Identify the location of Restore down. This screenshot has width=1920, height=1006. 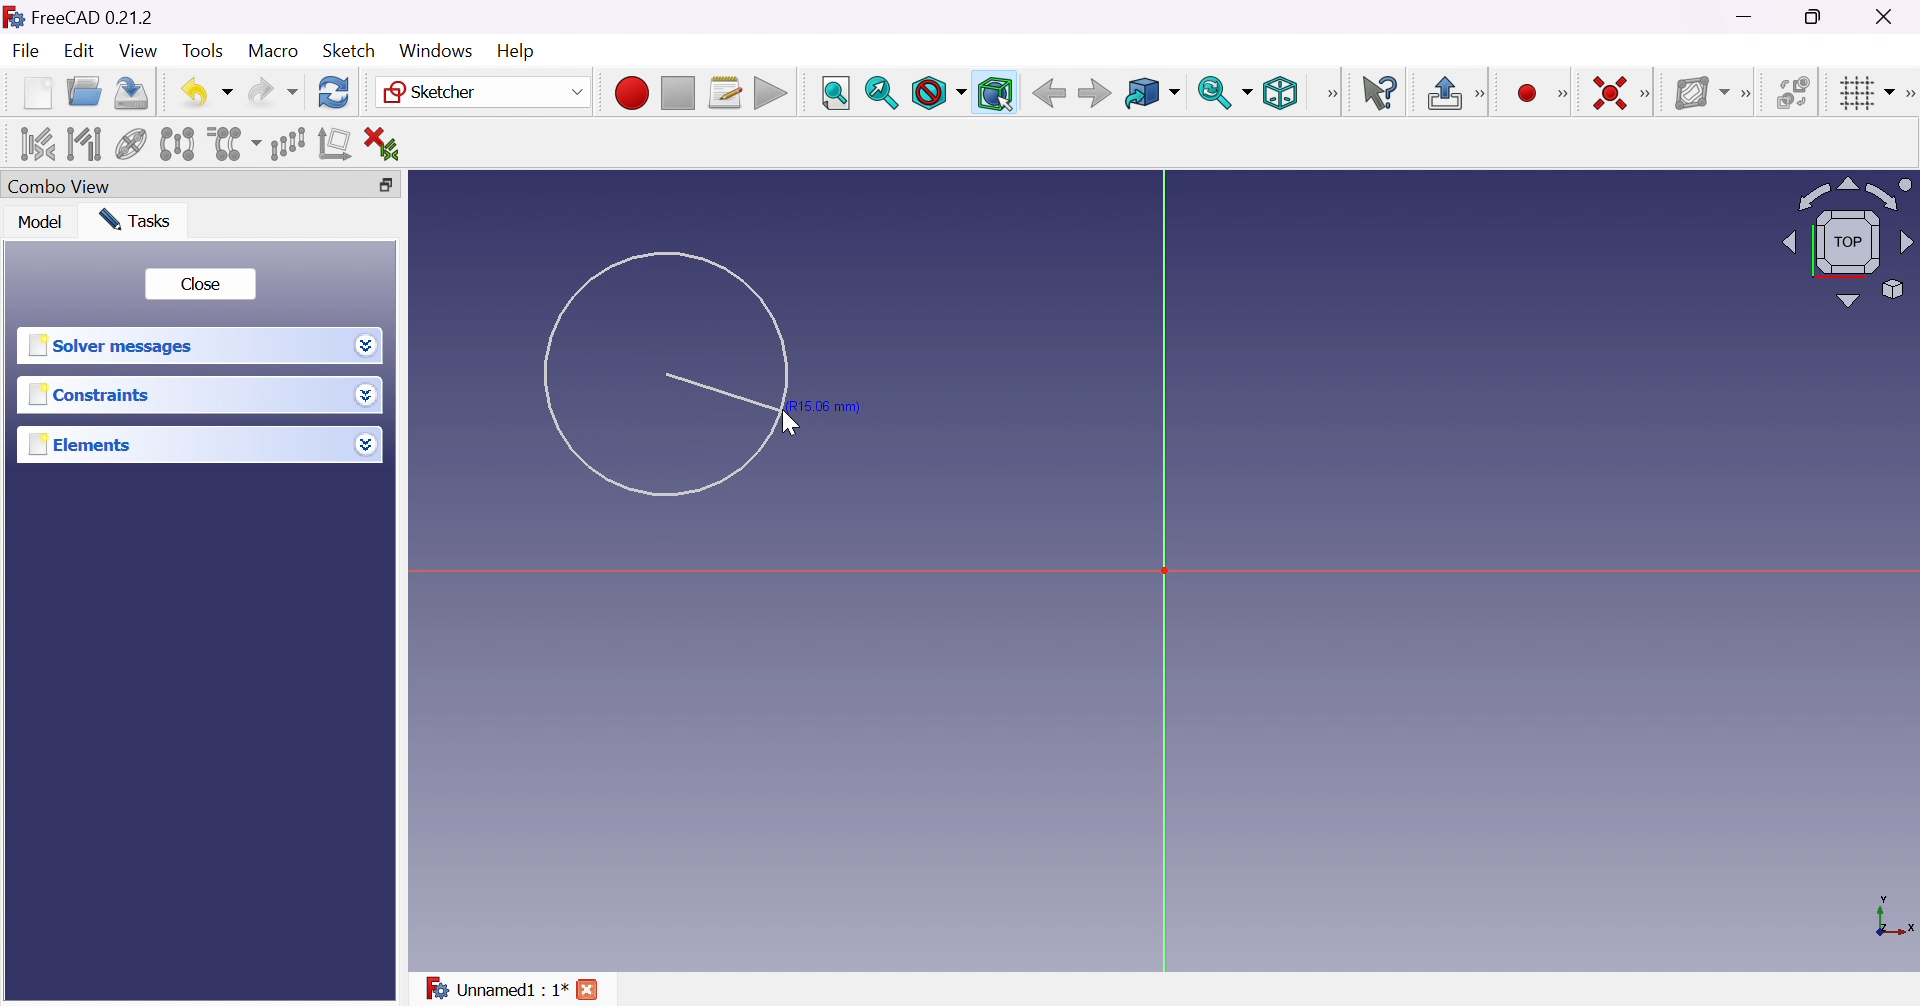
(380, 186).